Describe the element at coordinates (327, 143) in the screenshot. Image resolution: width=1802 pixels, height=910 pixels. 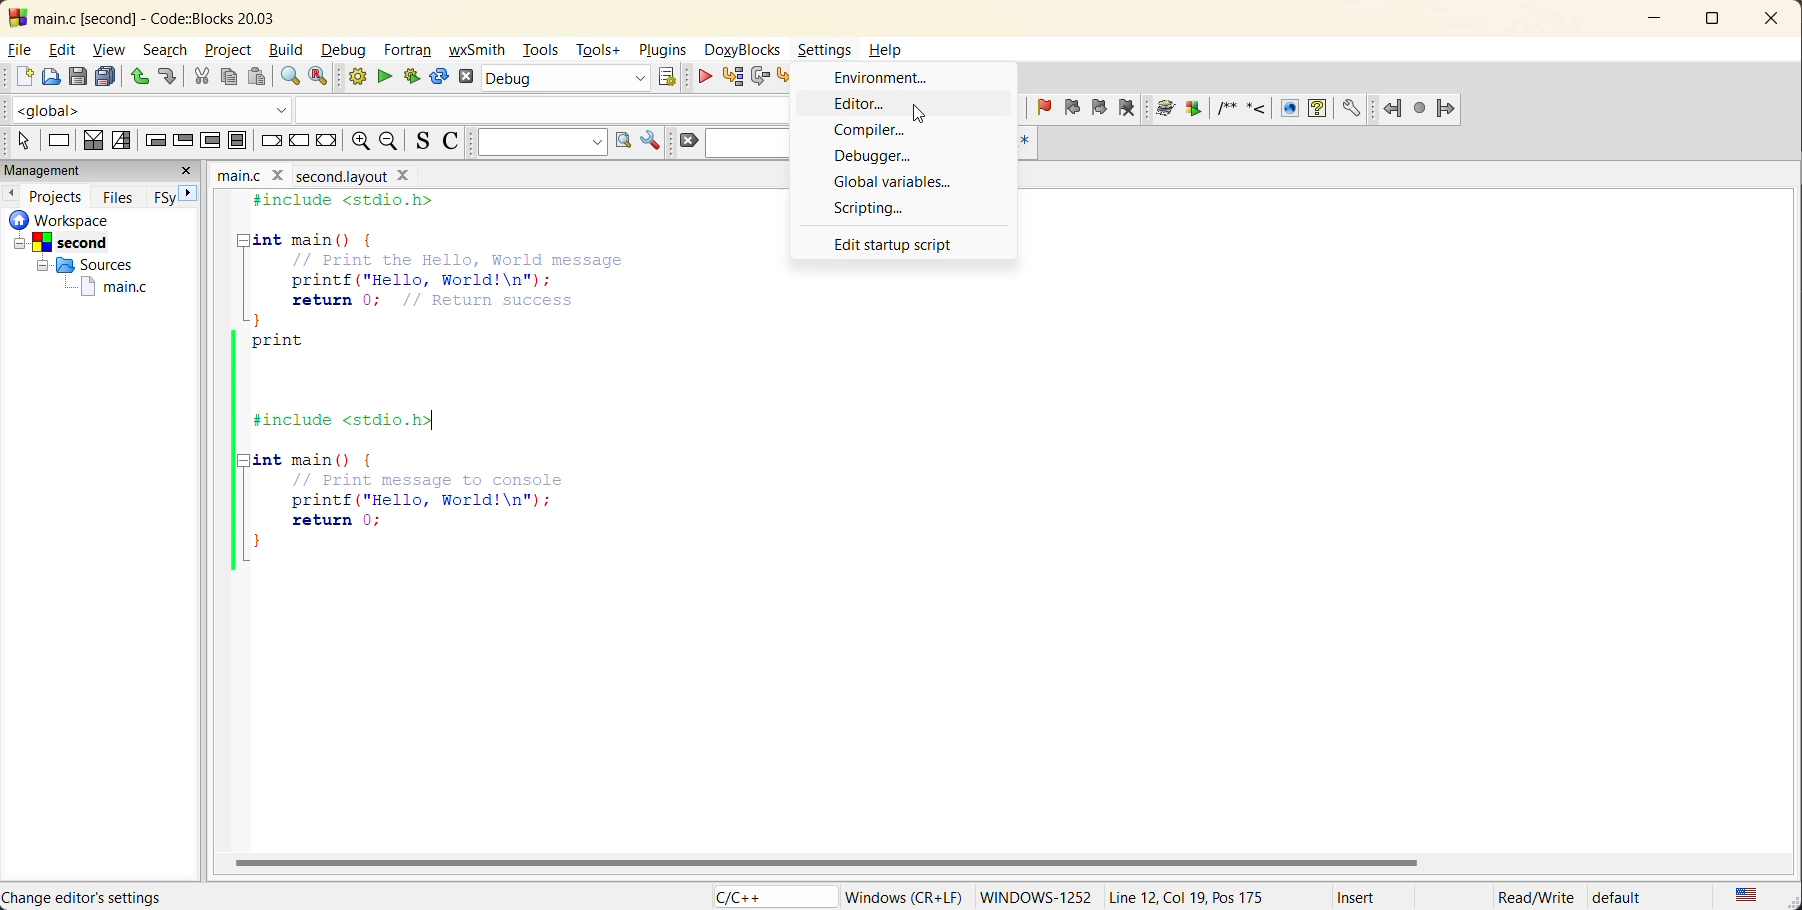
I see `return instruction` at that location.